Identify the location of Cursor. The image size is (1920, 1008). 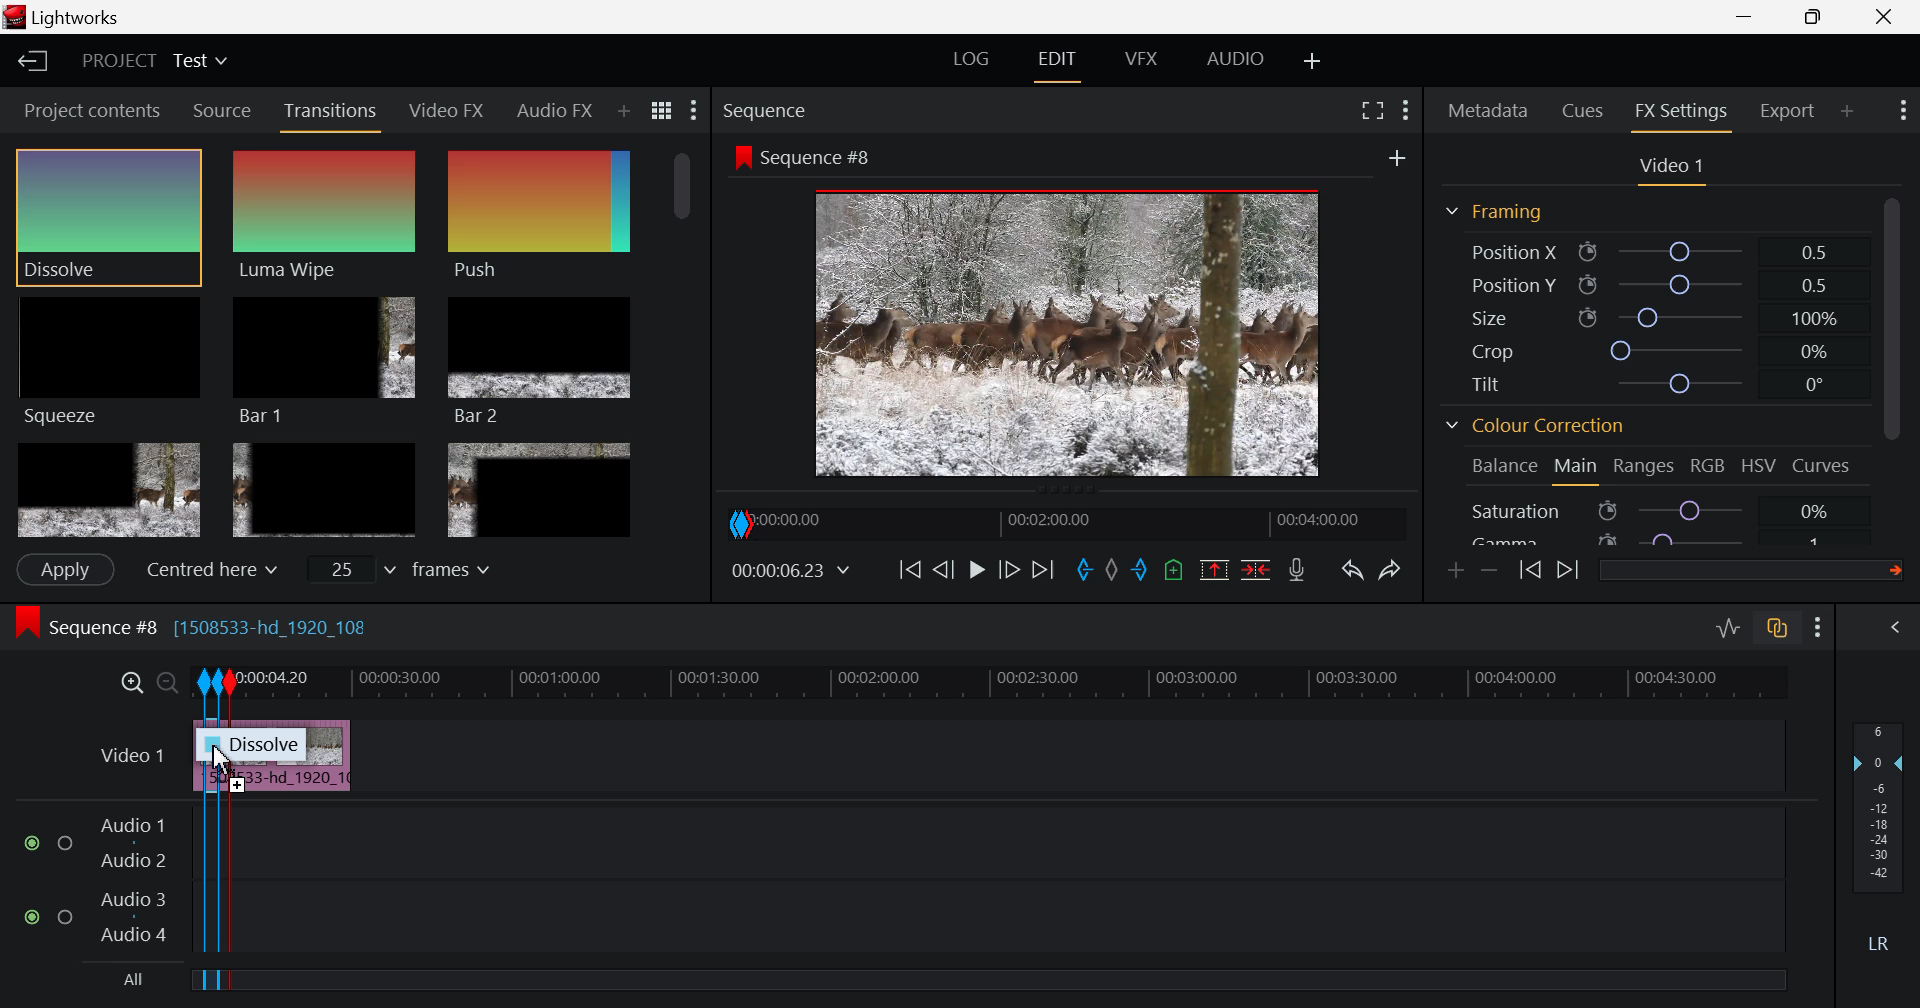
(226, 762).